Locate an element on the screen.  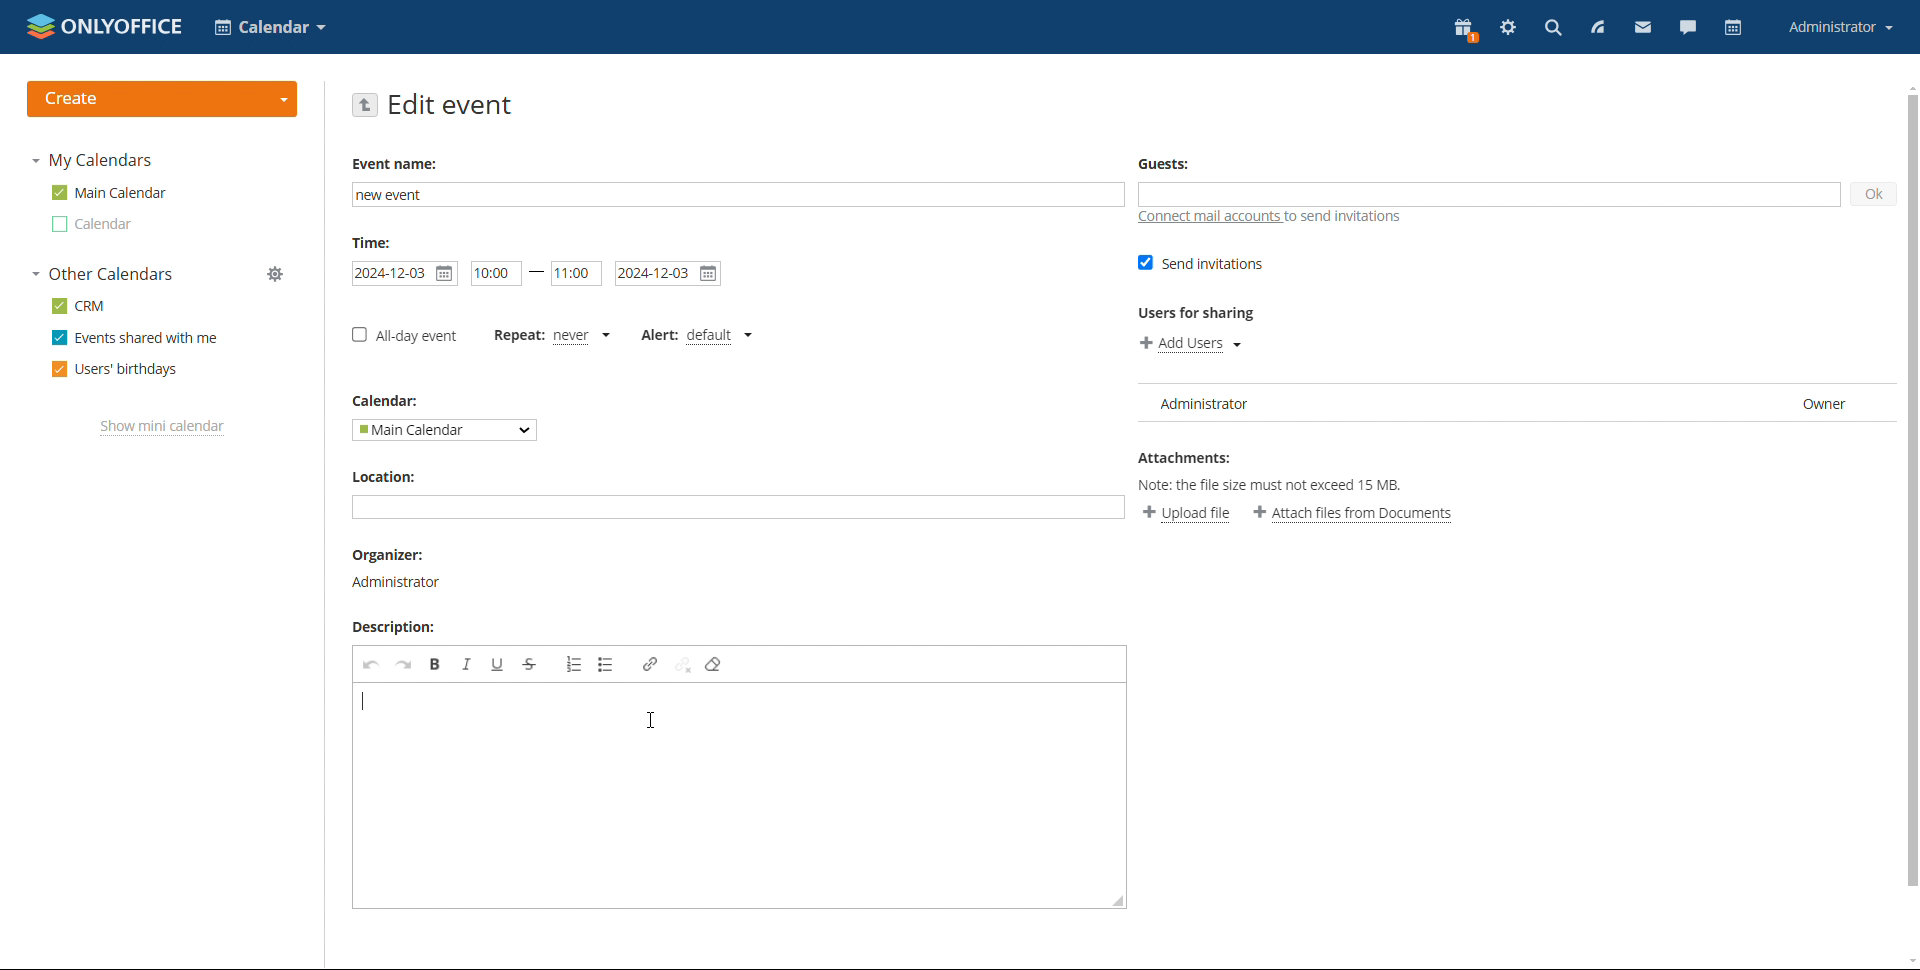
add location is located at coordinates (737, 507).